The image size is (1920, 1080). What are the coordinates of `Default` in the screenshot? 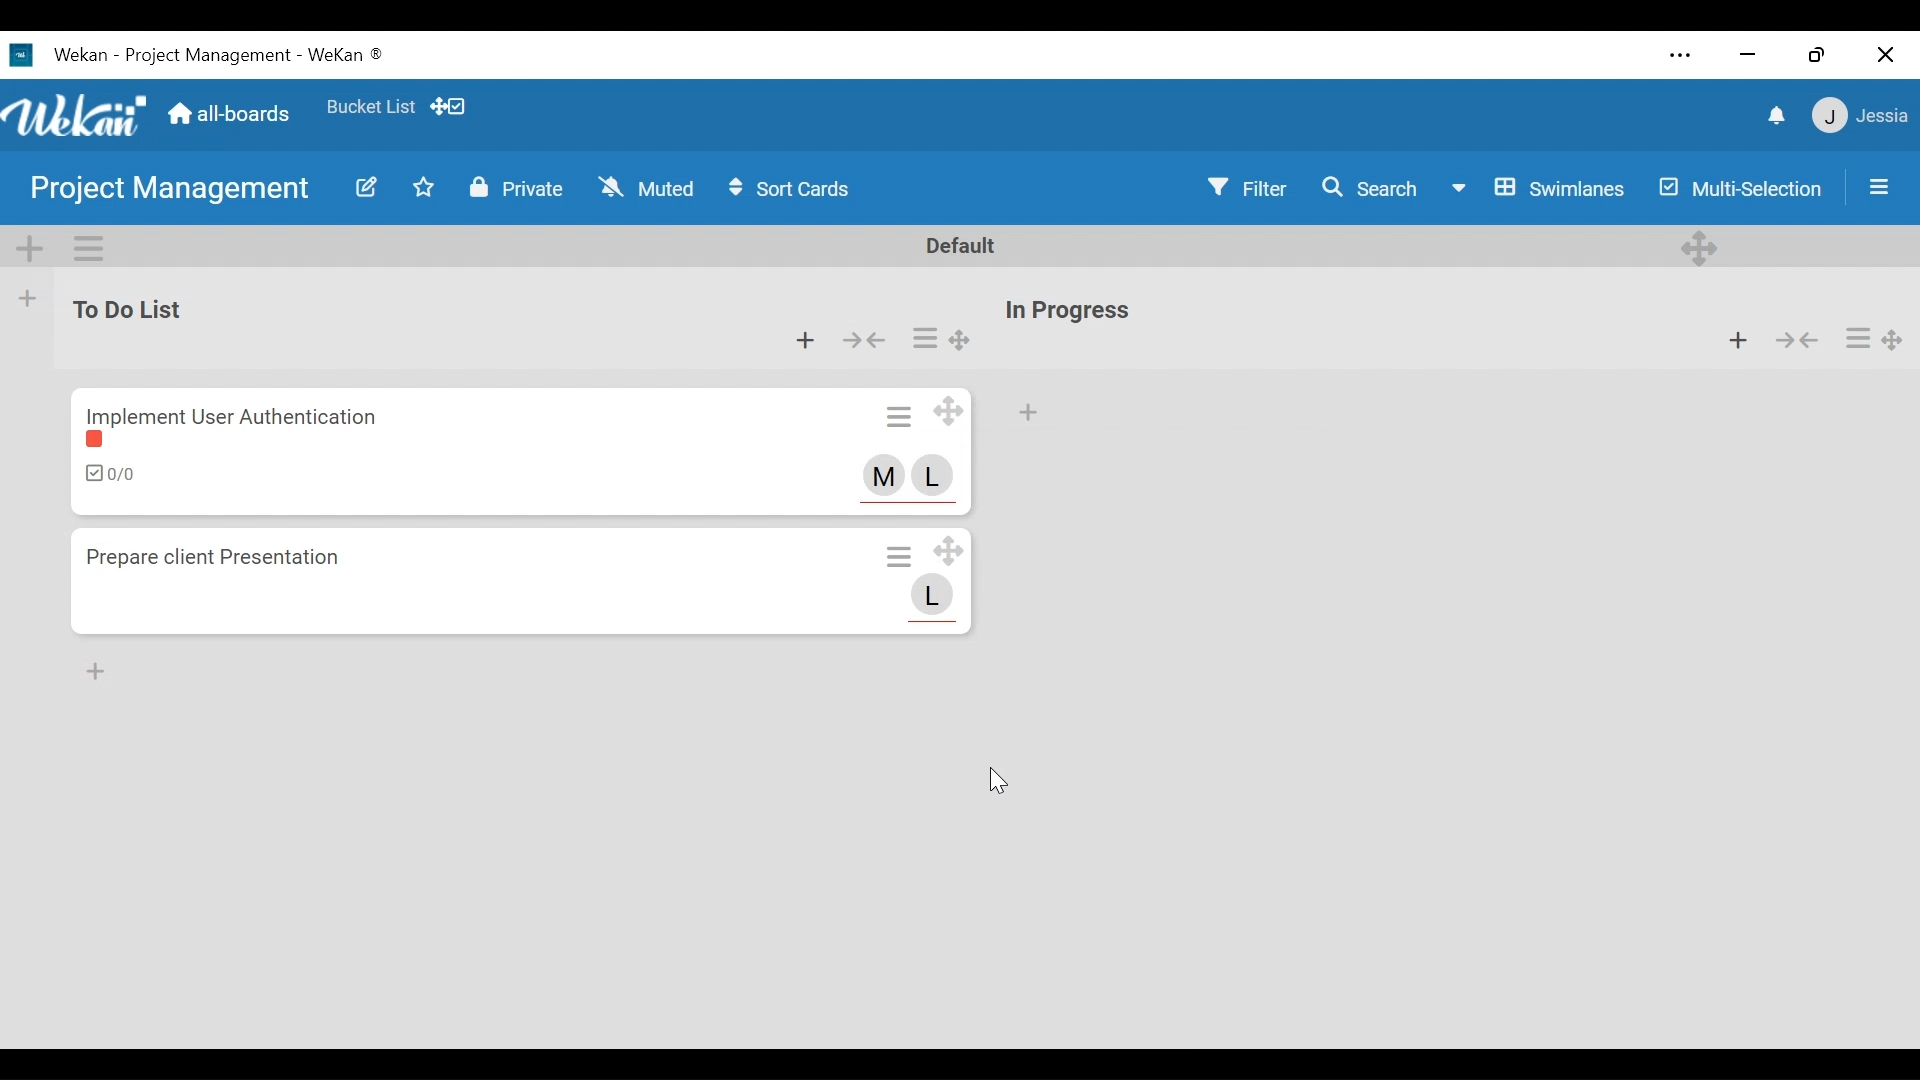 It's located at (963, 245).